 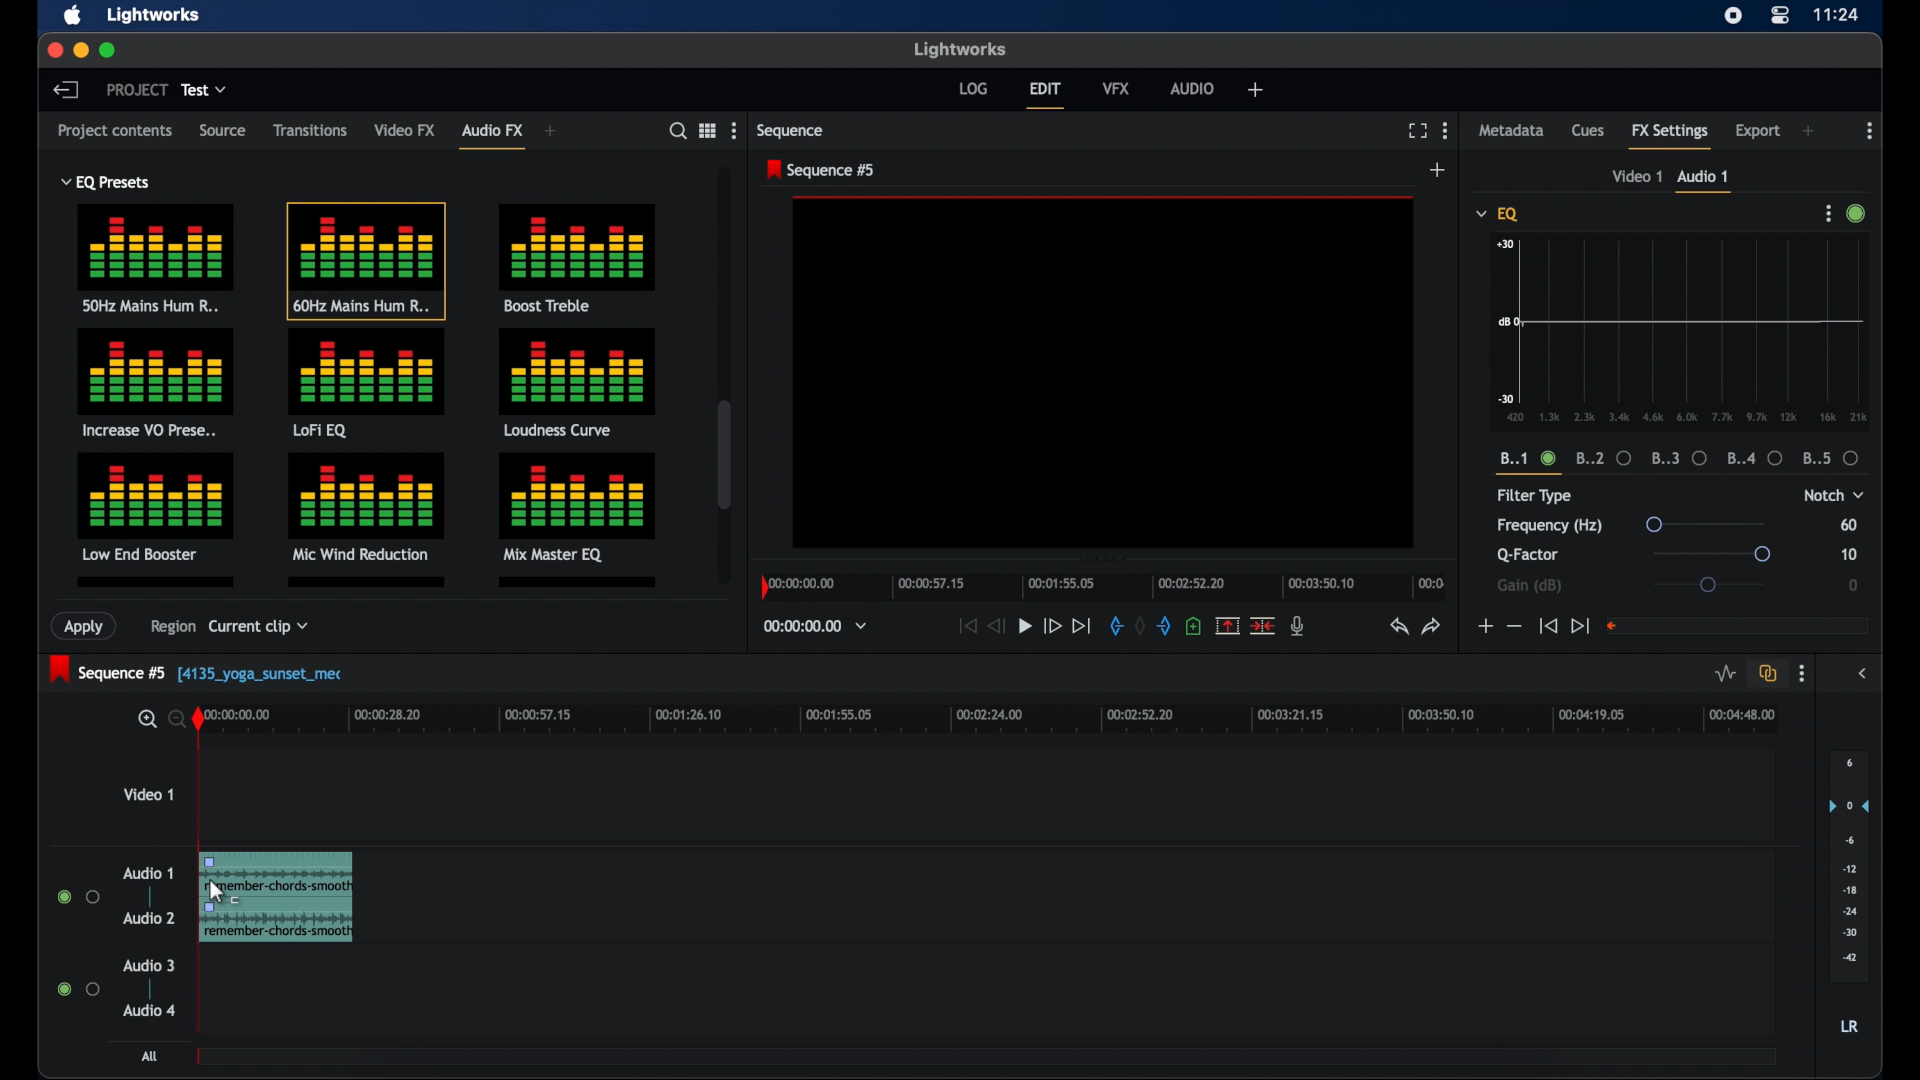 What do you see at coordinates (1114, 625) in the screenshot?
I see `in mark` at bounding box center [1114, 625].